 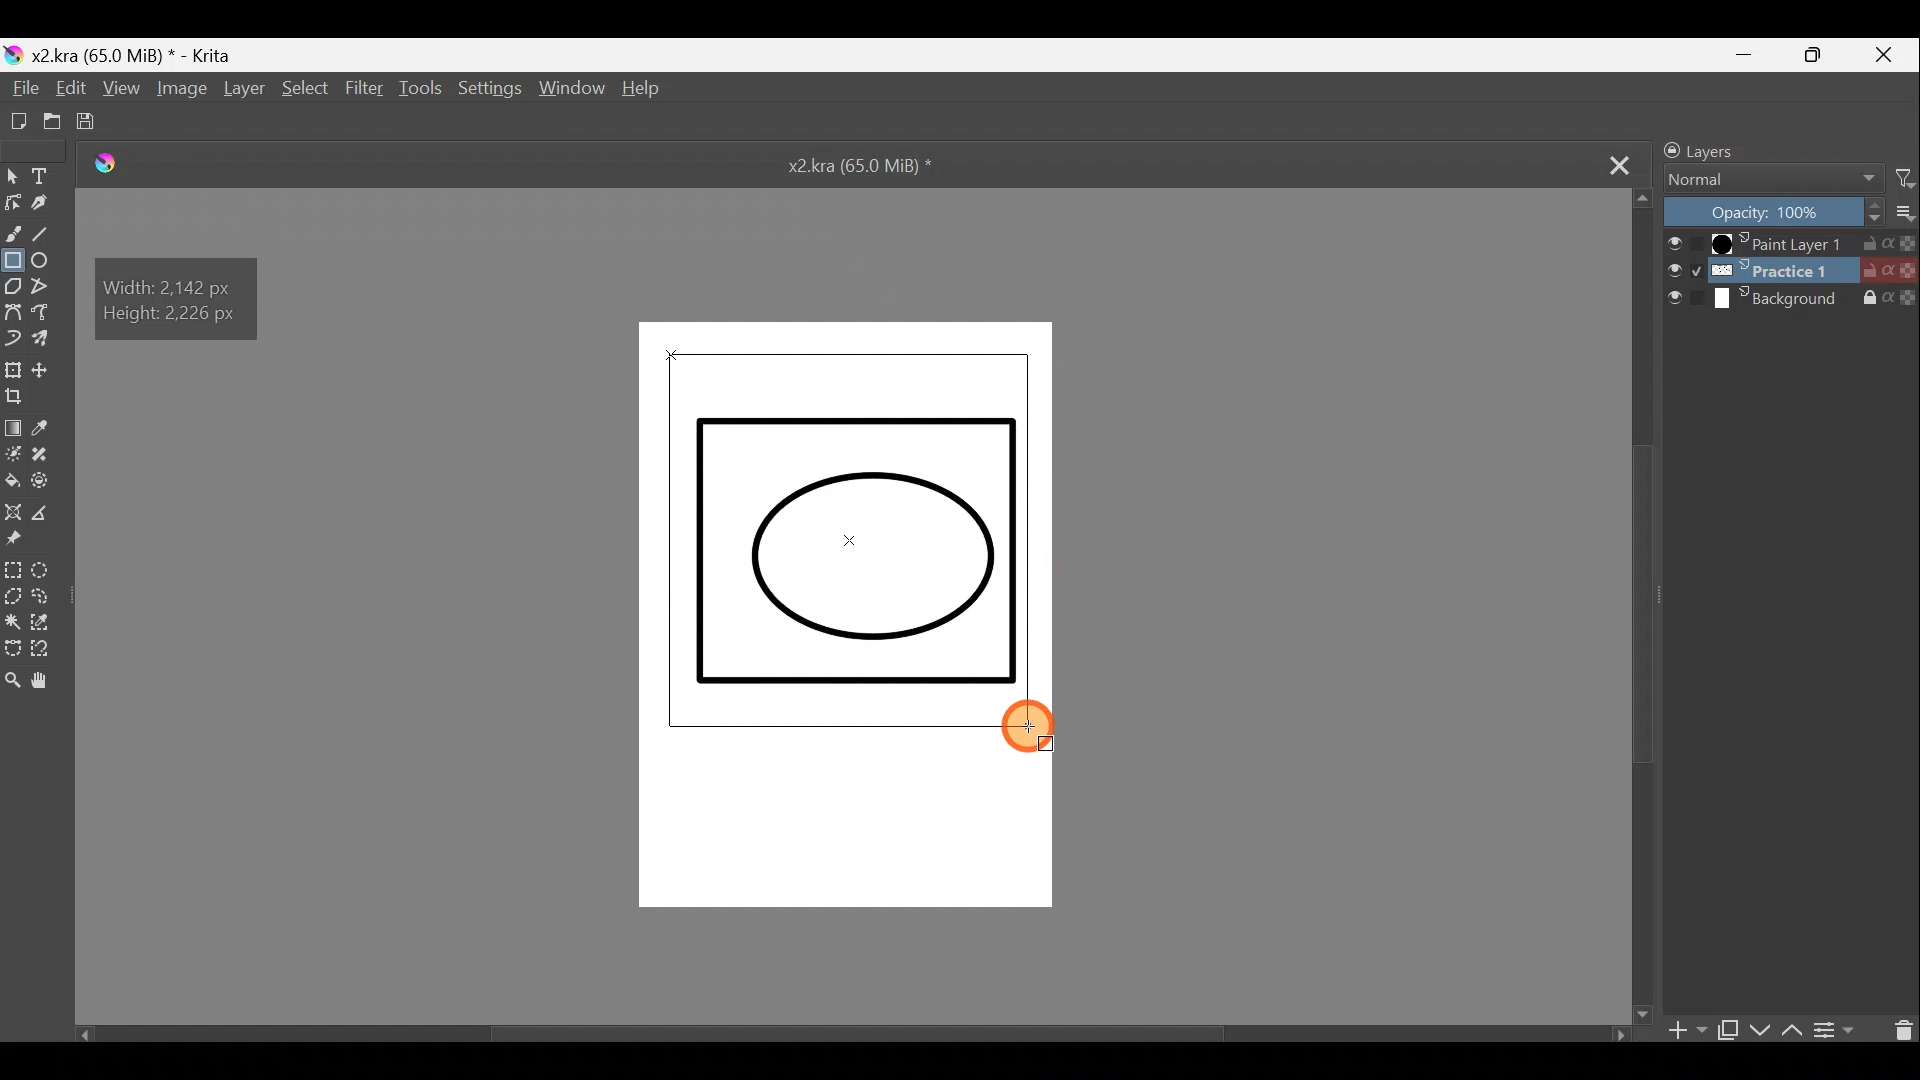 What do you see at coordinates (43, 510) in the screenshot?
I see `Measure distance between two points` at bounding box center [43, 510].